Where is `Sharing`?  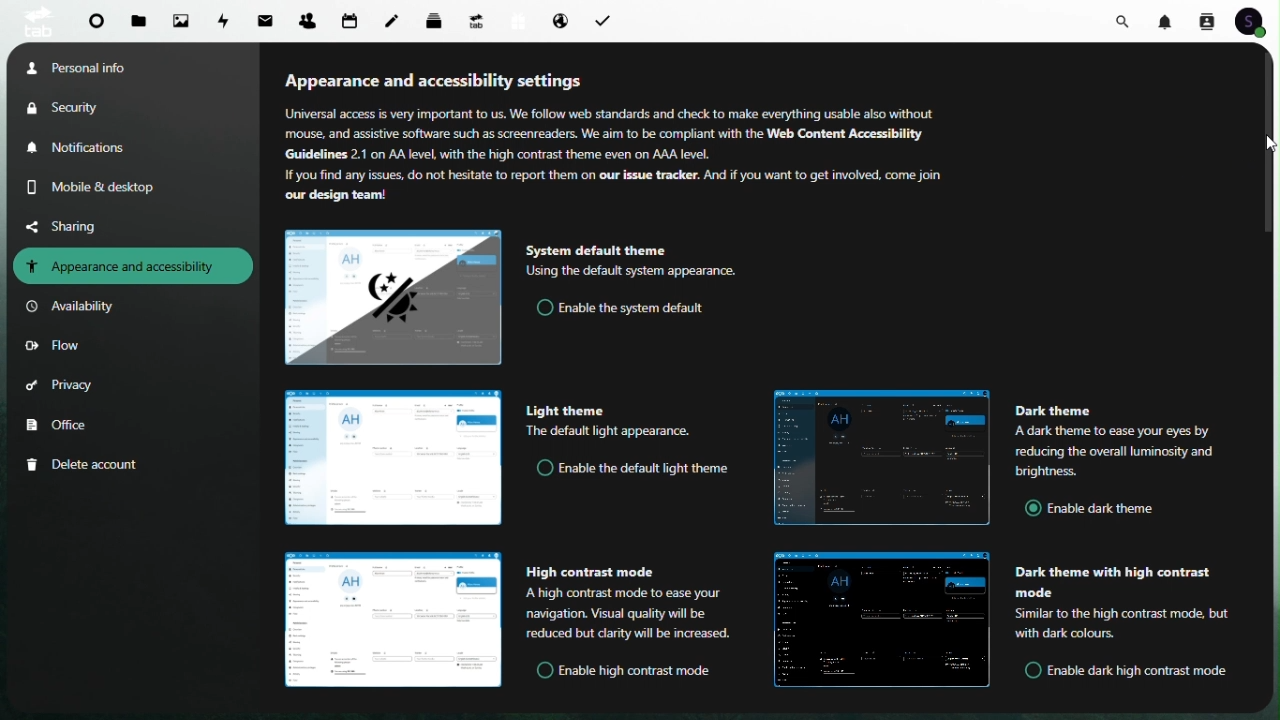
Sharing is located at coordinates (77, 225).